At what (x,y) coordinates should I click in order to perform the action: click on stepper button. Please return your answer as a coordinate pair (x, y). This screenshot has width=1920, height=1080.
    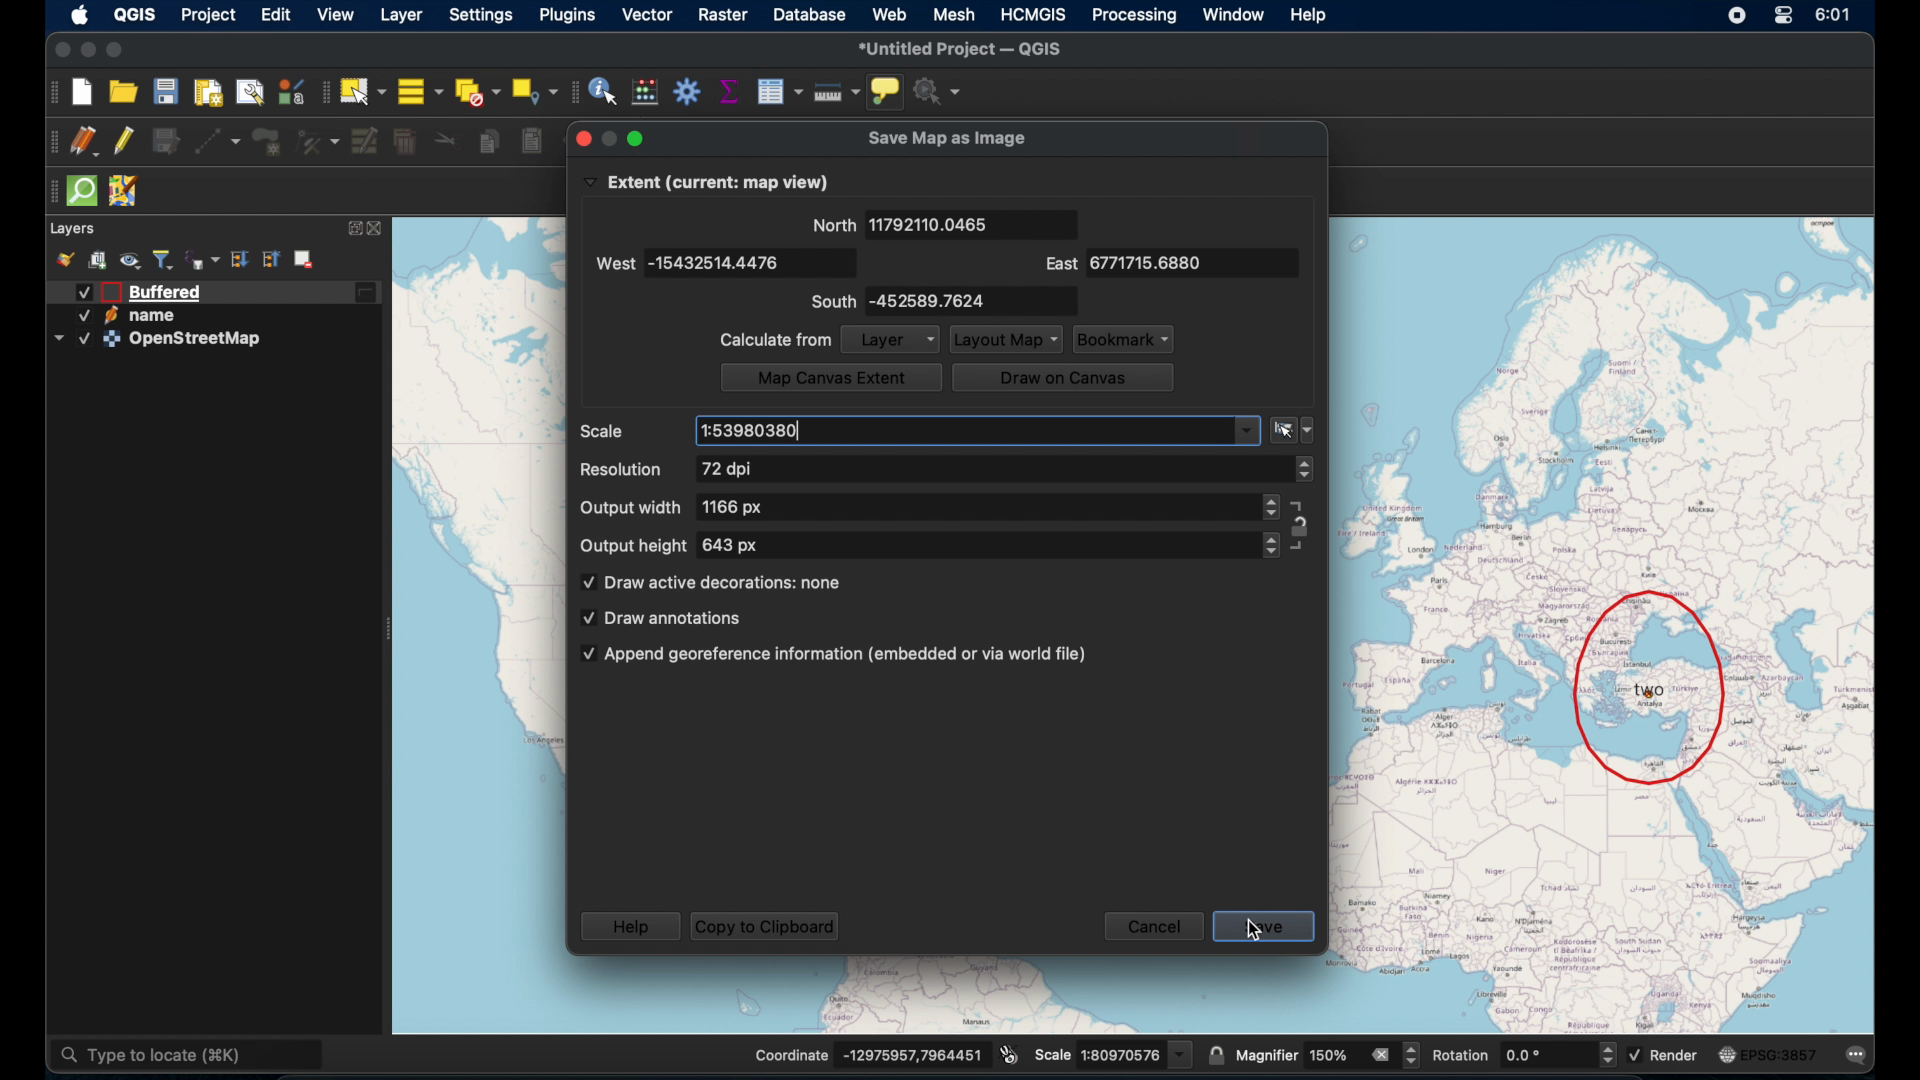
    Looking at the image, I should click on (1272, 508).